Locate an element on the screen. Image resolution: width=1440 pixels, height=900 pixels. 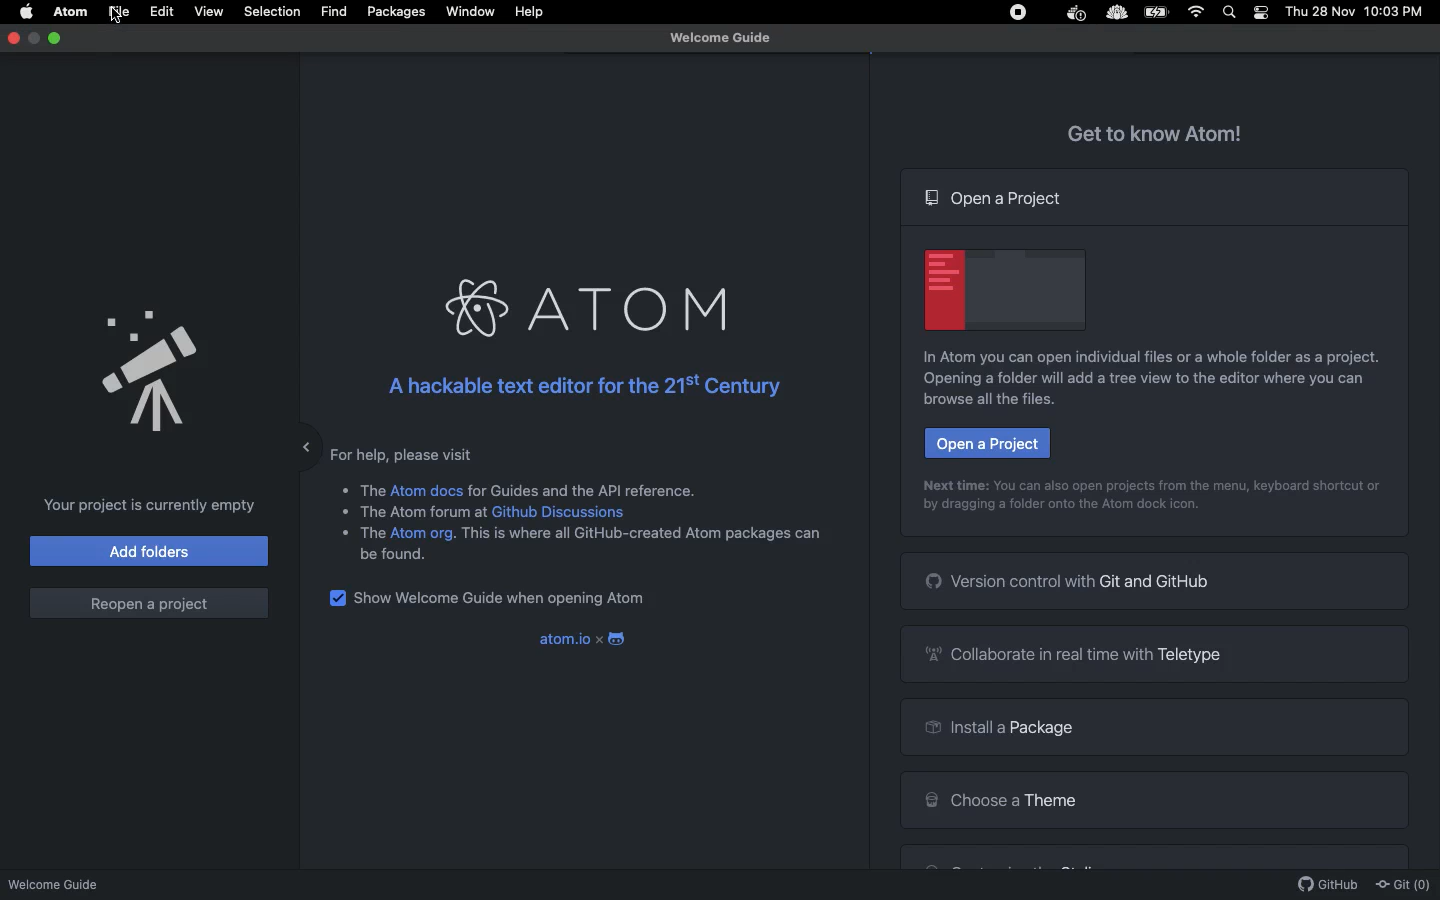
Welcome guide is located at coordinates (720, 38).